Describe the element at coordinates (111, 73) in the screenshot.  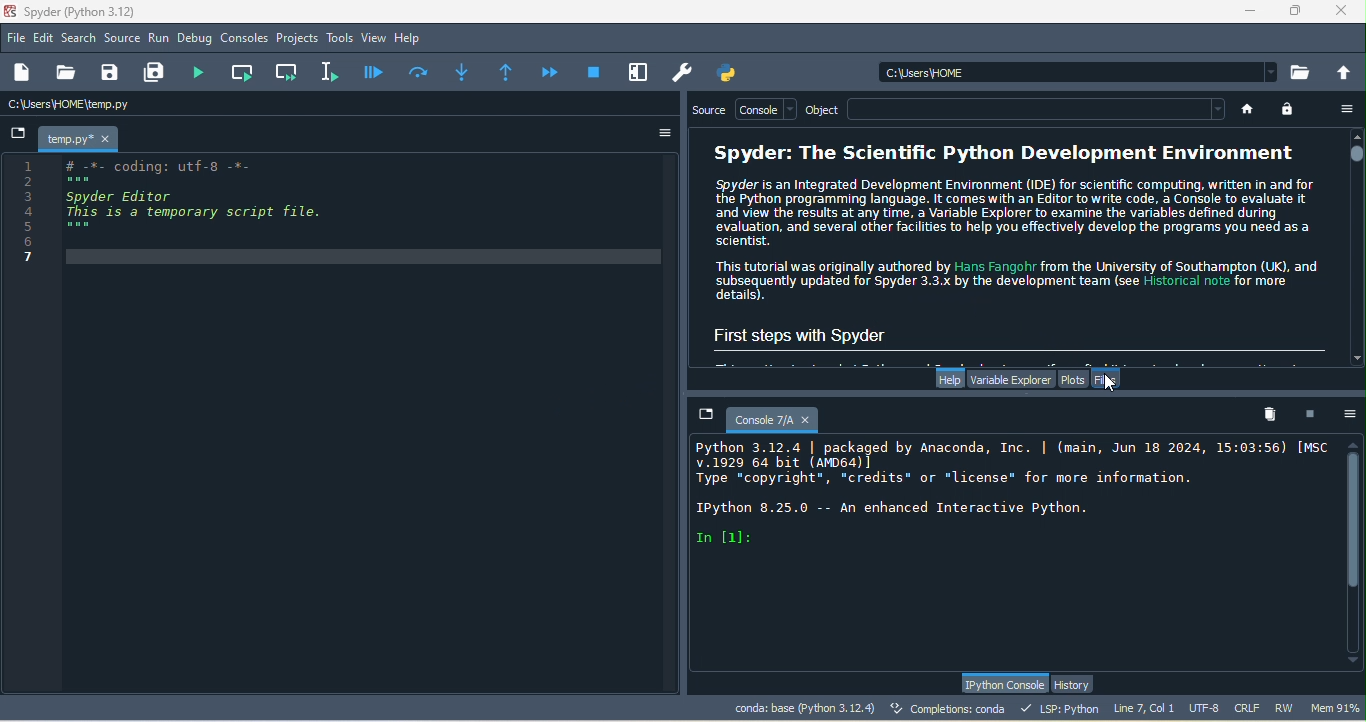
I see `save` at that location.